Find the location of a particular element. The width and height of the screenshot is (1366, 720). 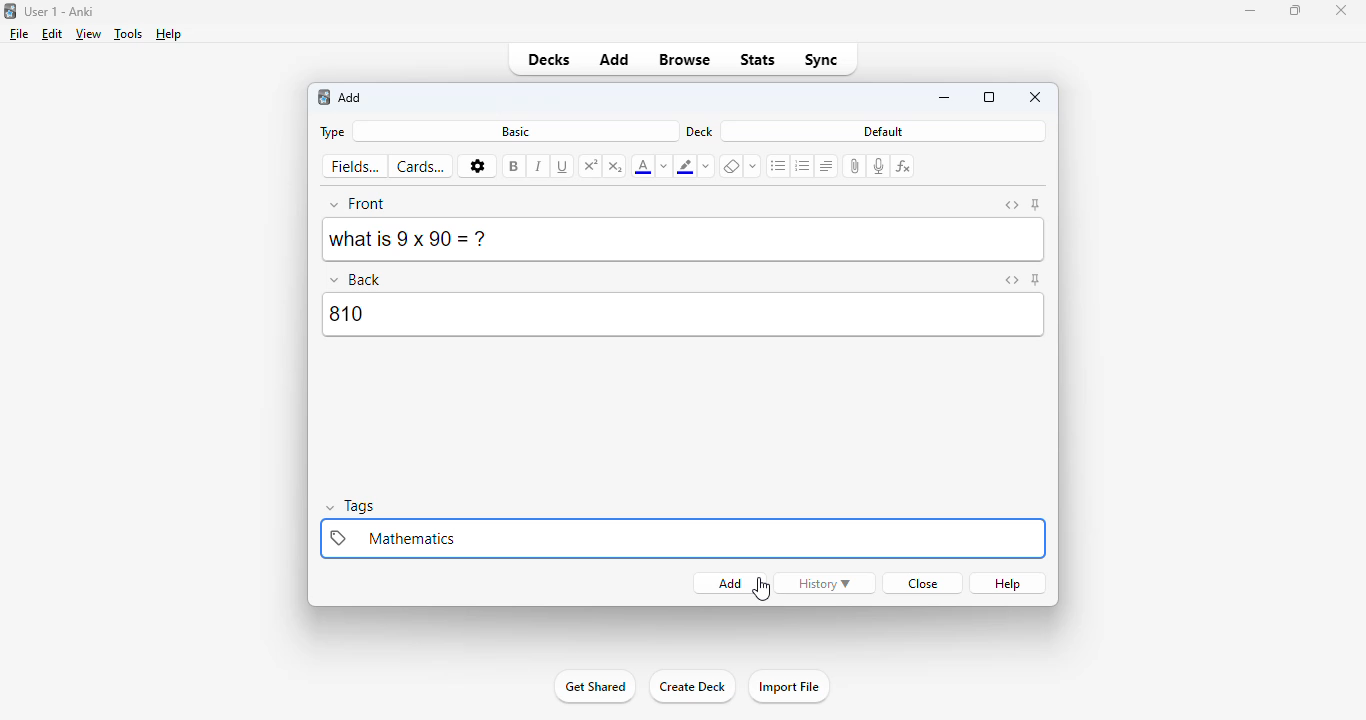

browse is located at coordinates (686, 59).